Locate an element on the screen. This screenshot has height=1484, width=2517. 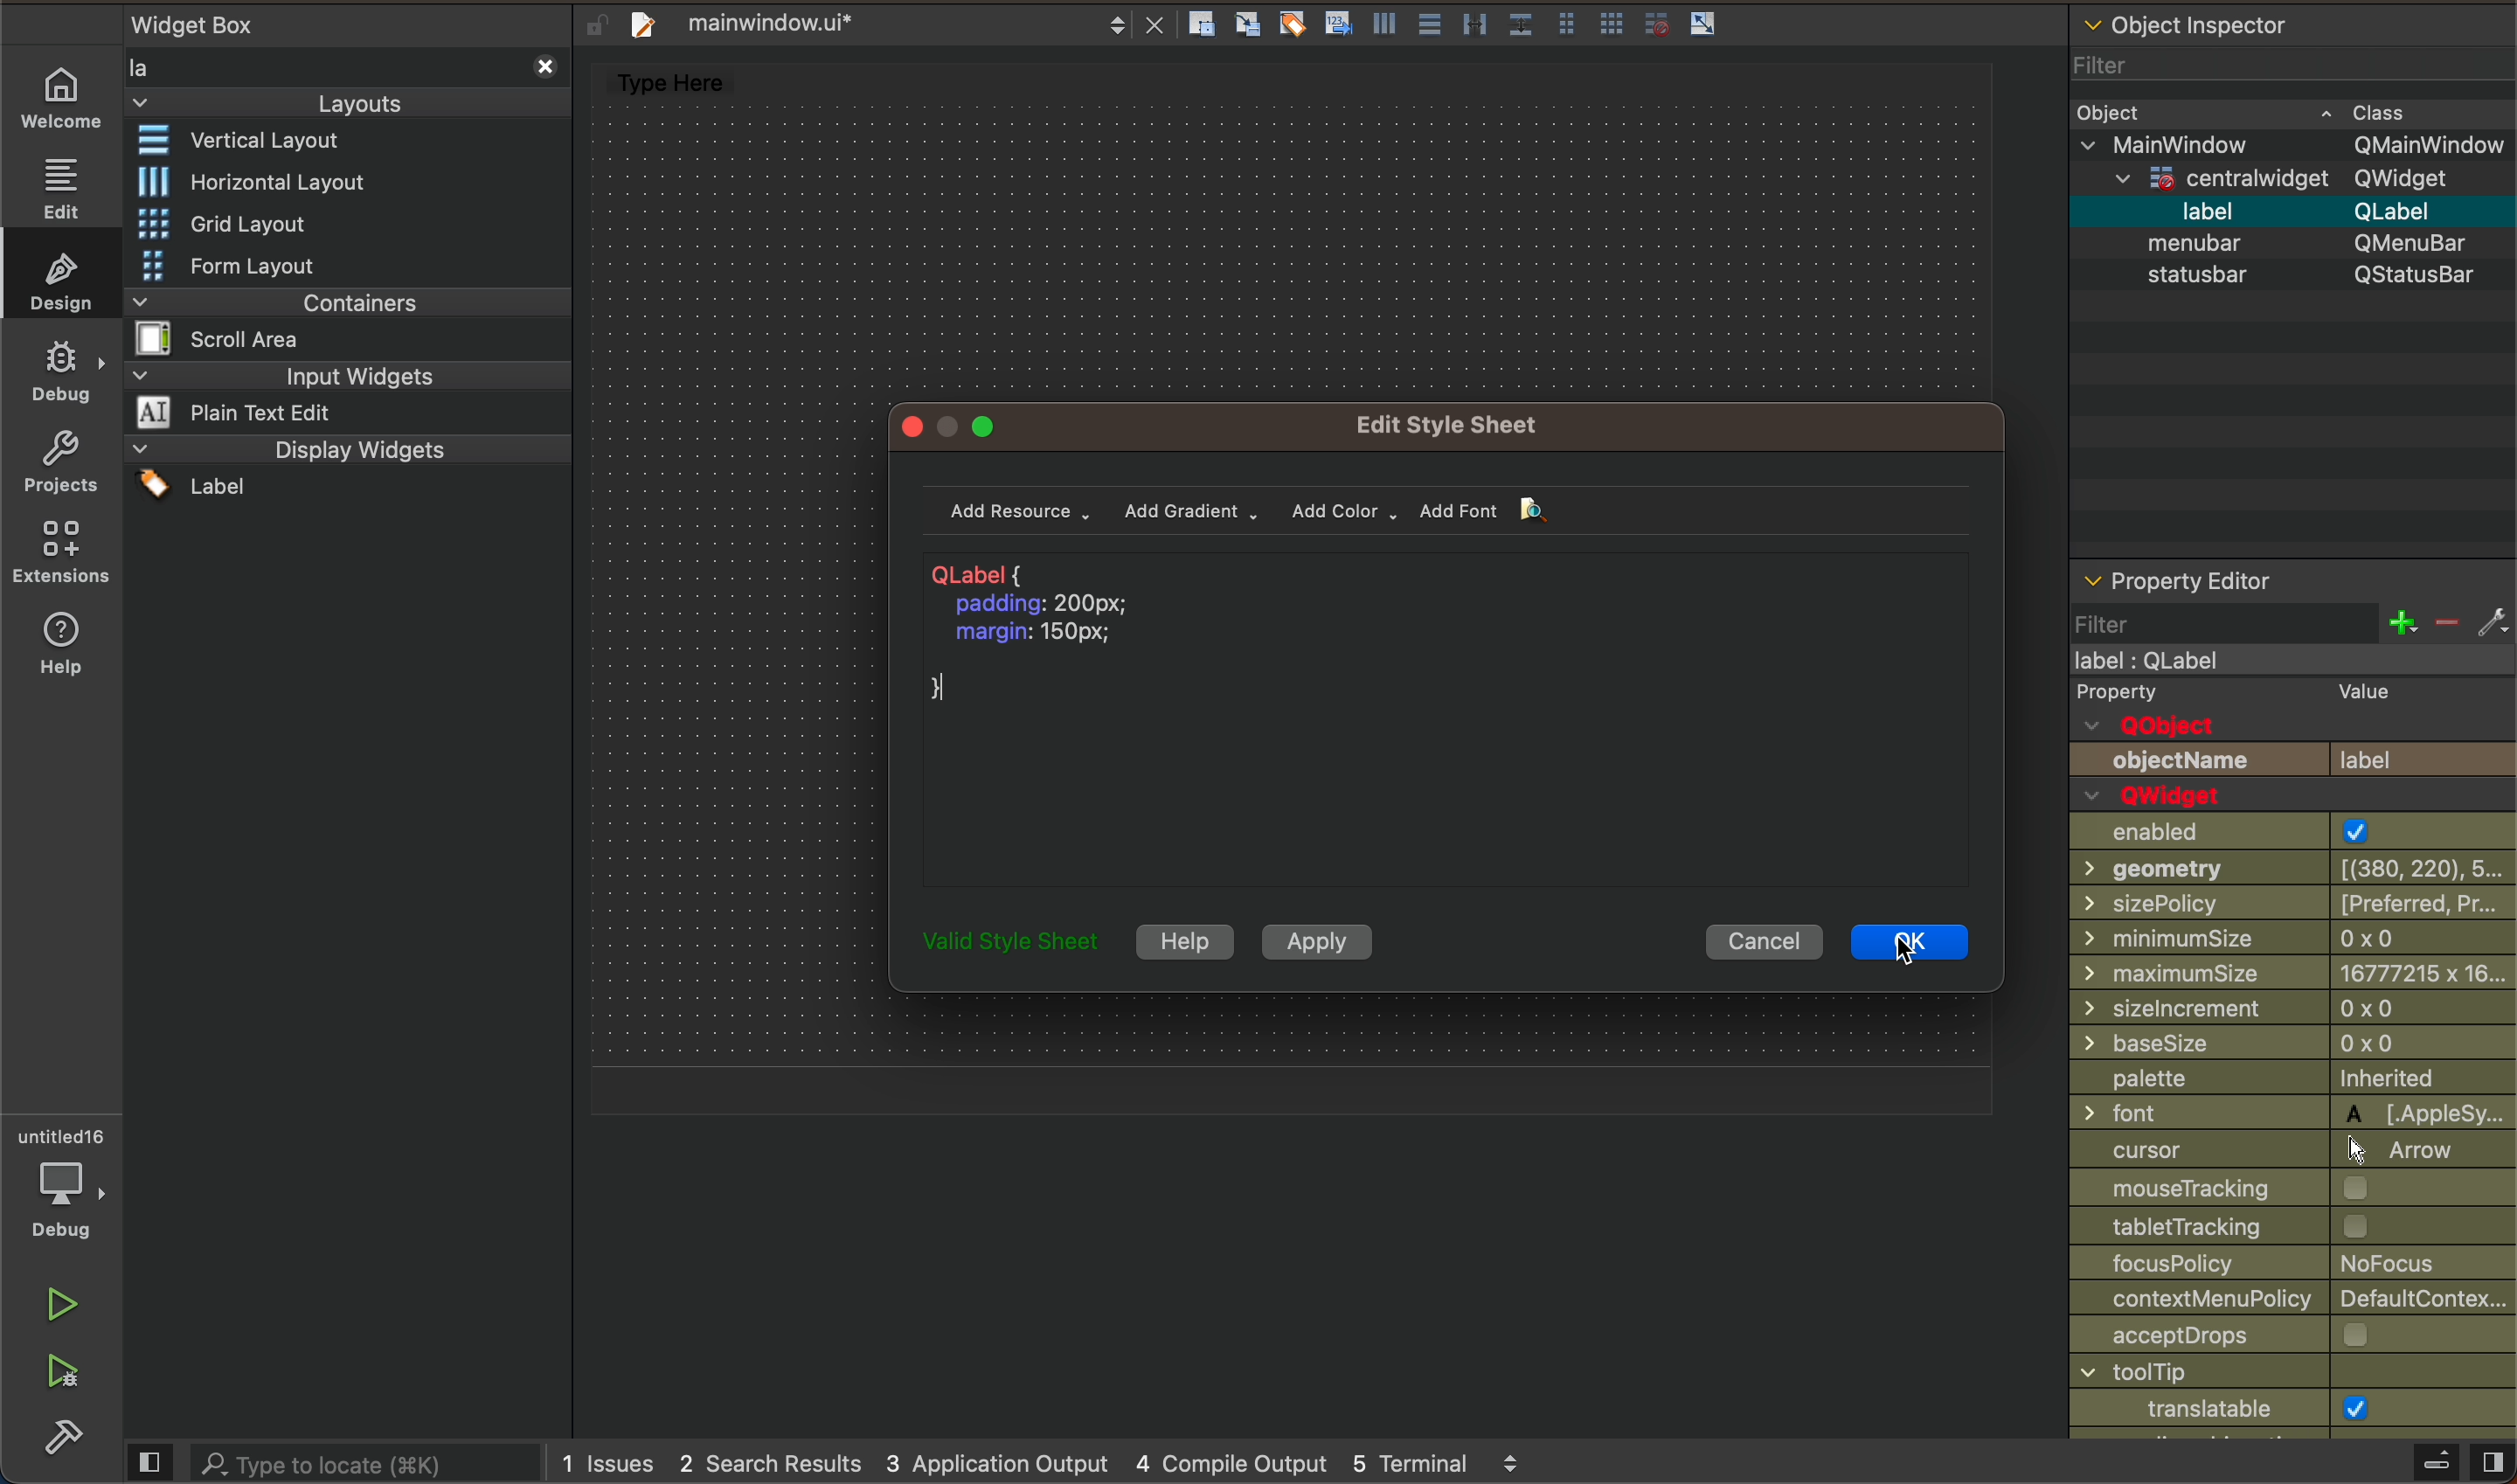
 is located at coordinates (2292, 1044).